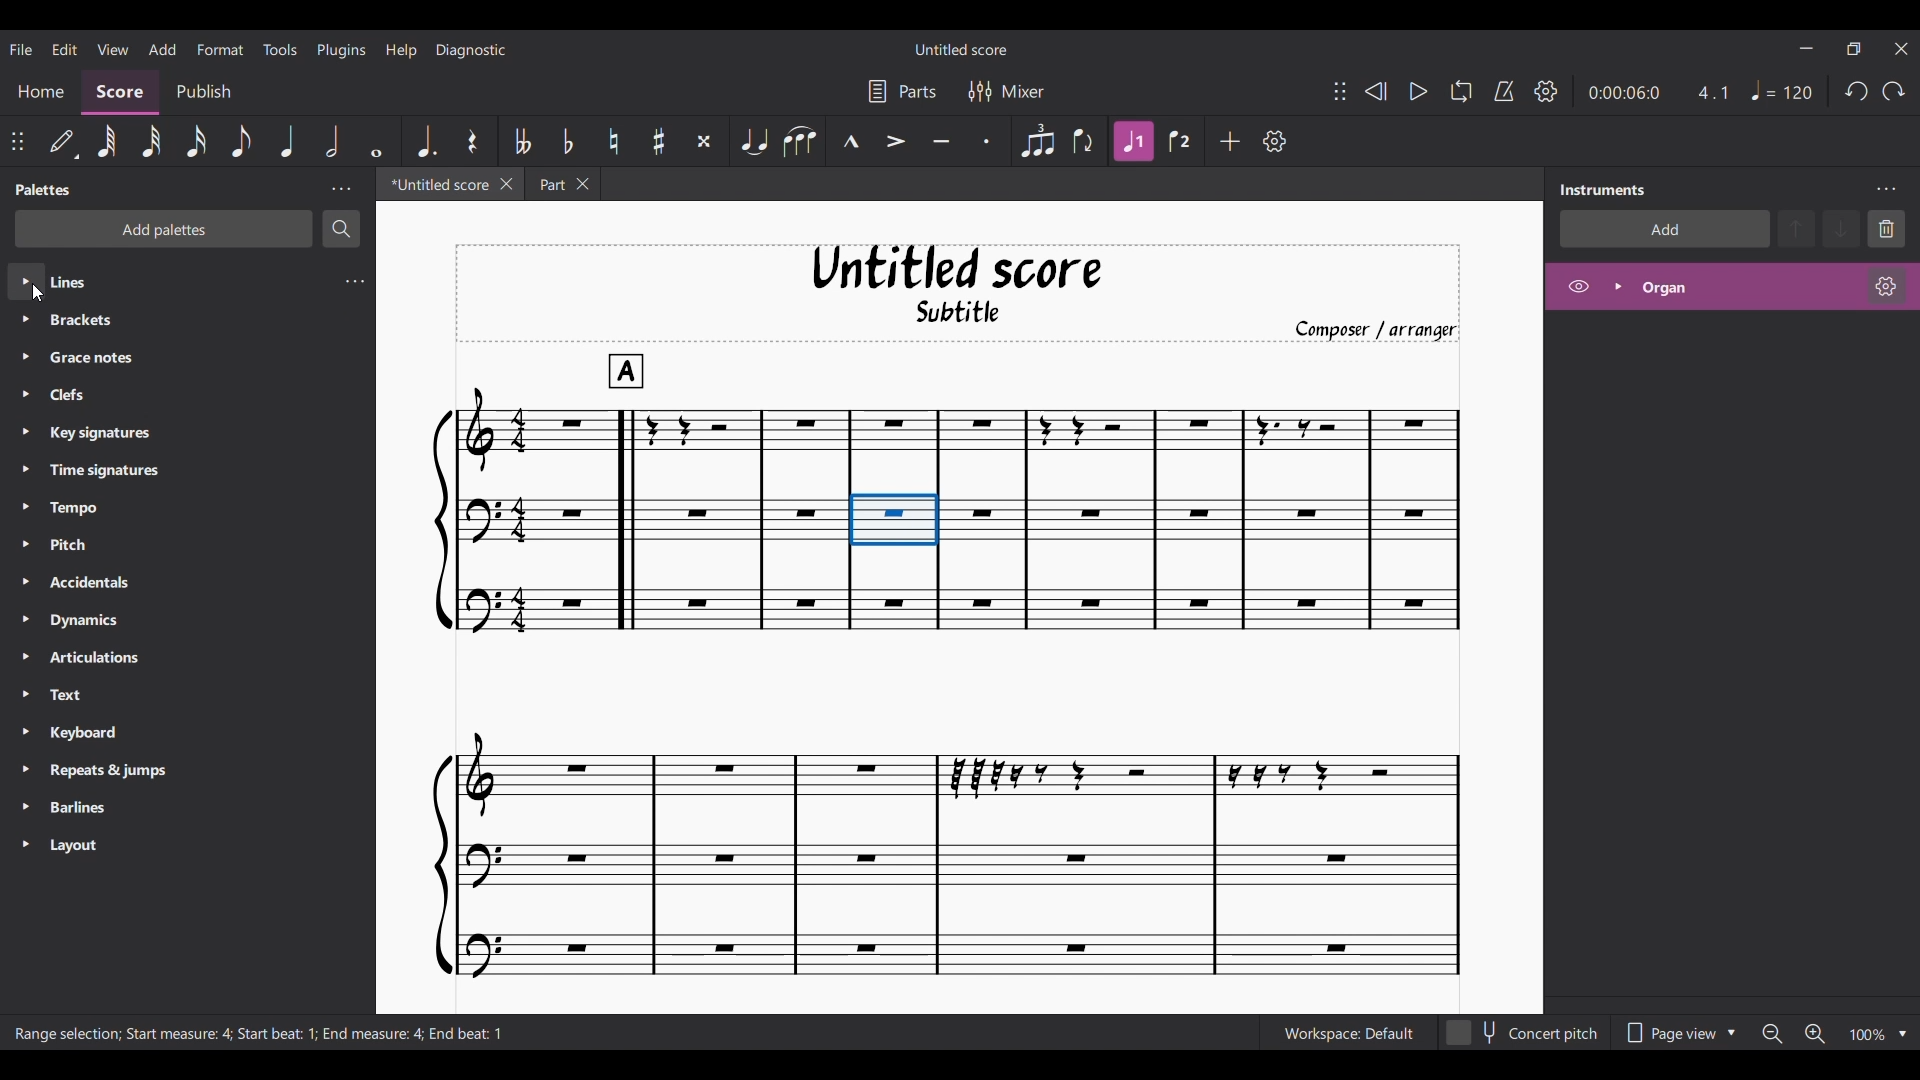 This screenshot has width=1920, height=1080. What do you see at coordinates (987, 141) in the screenshot?
I see `Staccato` at bounding box center [987, 141].